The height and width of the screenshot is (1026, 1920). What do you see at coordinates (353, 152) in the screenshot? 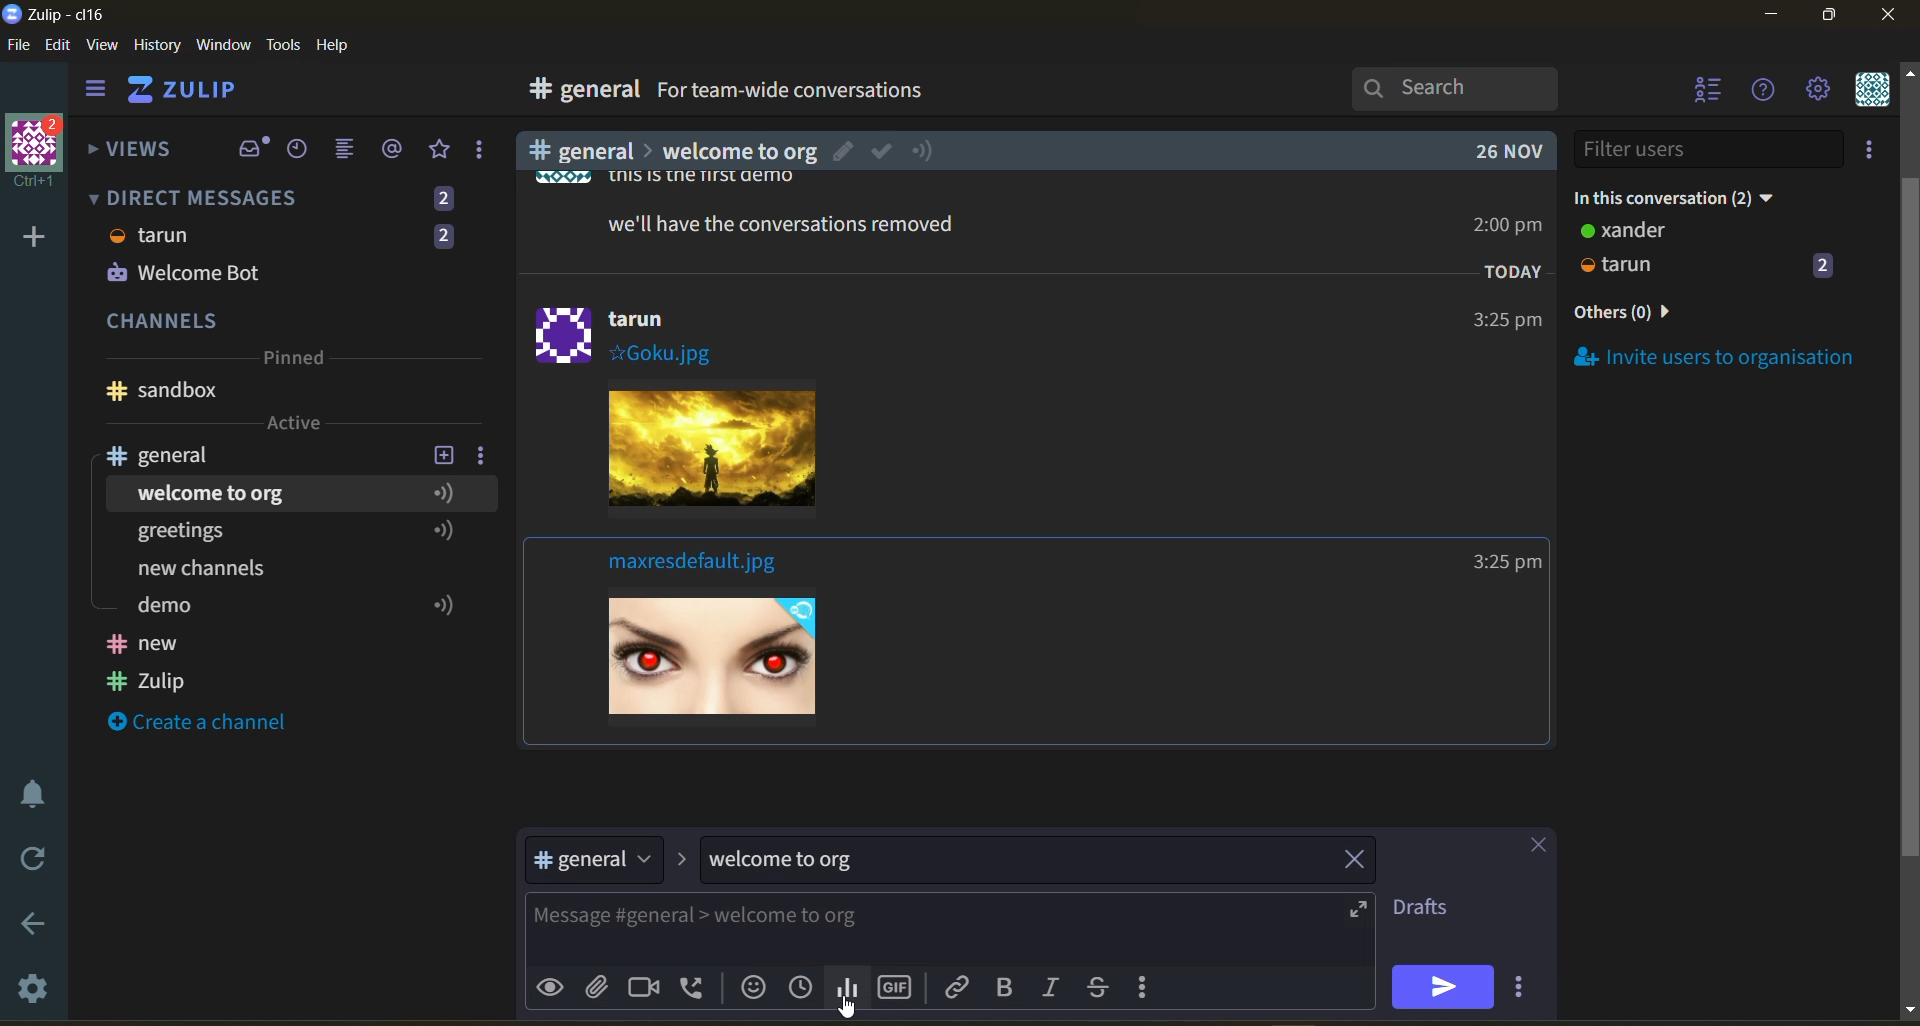
I see `combined feed` at bounding box center [353, 152].